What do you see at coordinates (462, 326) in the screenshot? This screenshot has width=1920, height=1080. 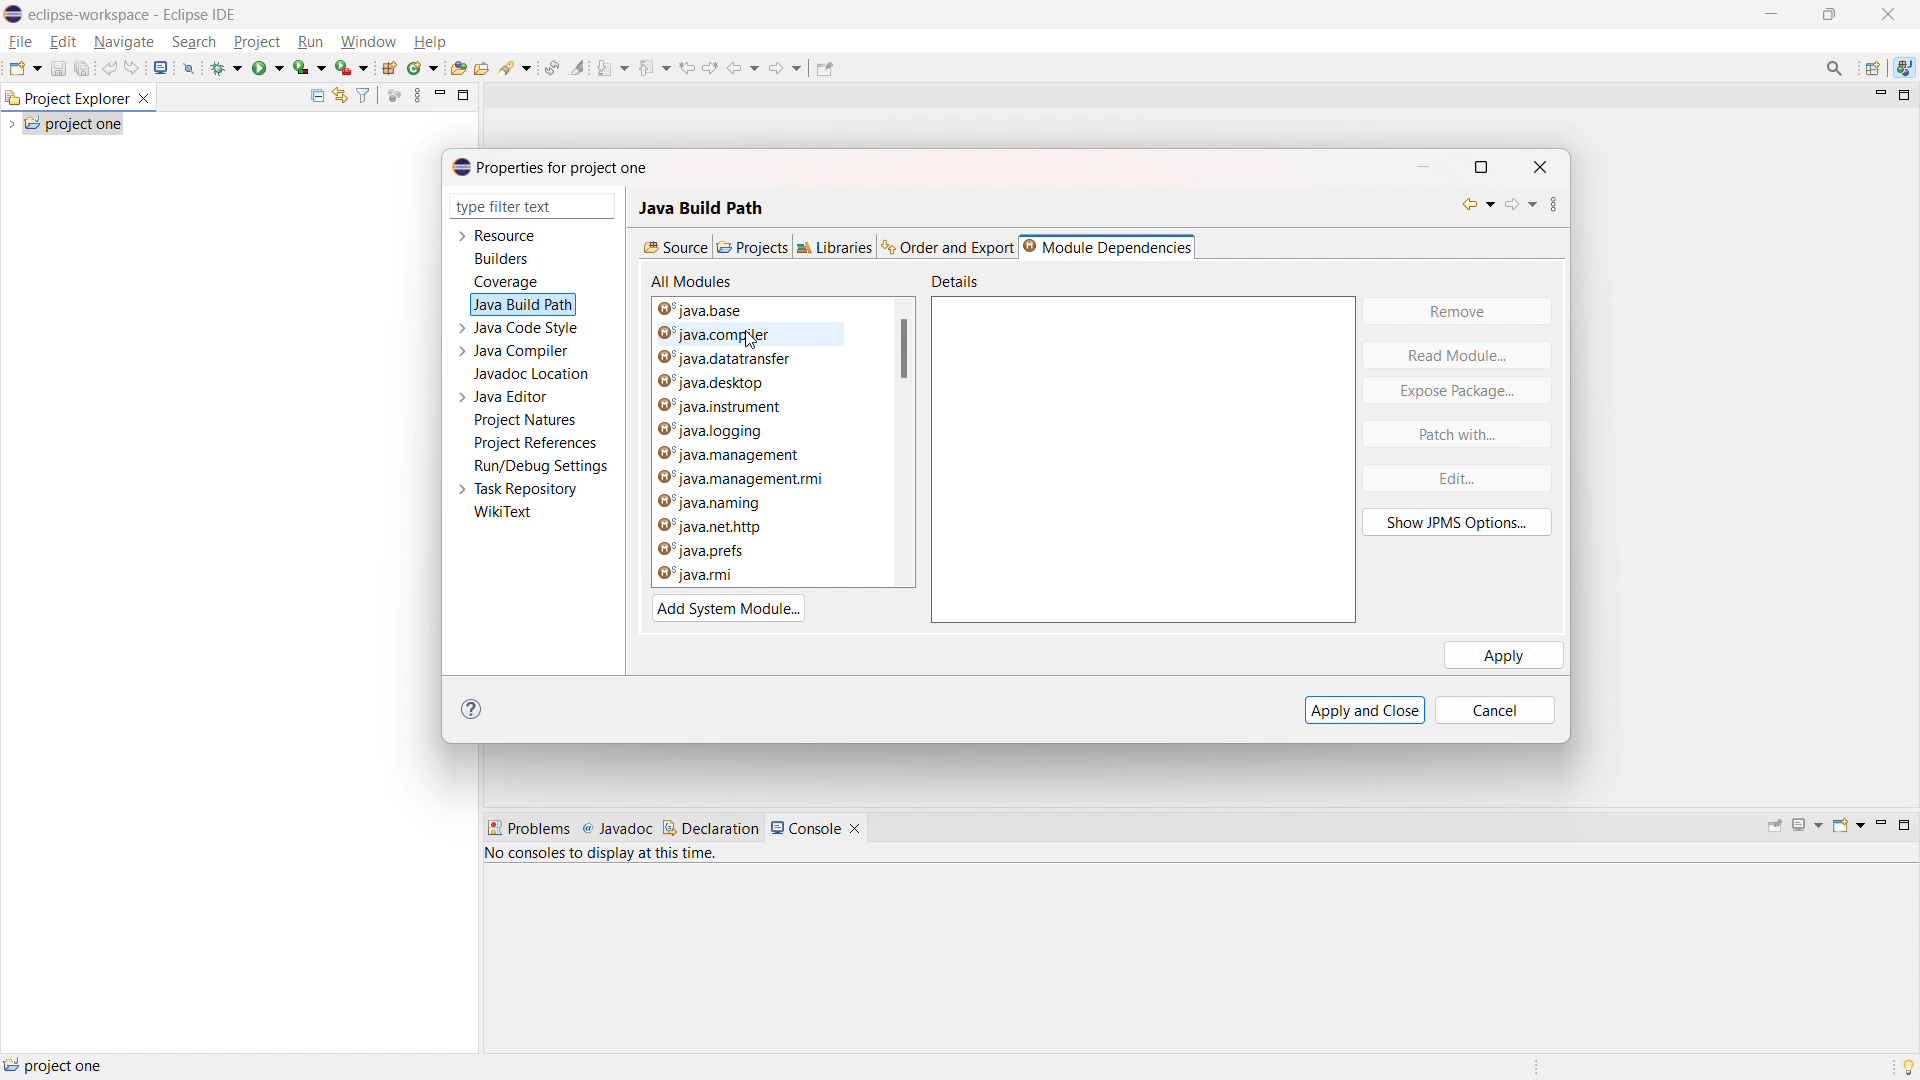 I see `expand java code style` at bounding box center [462, 326].